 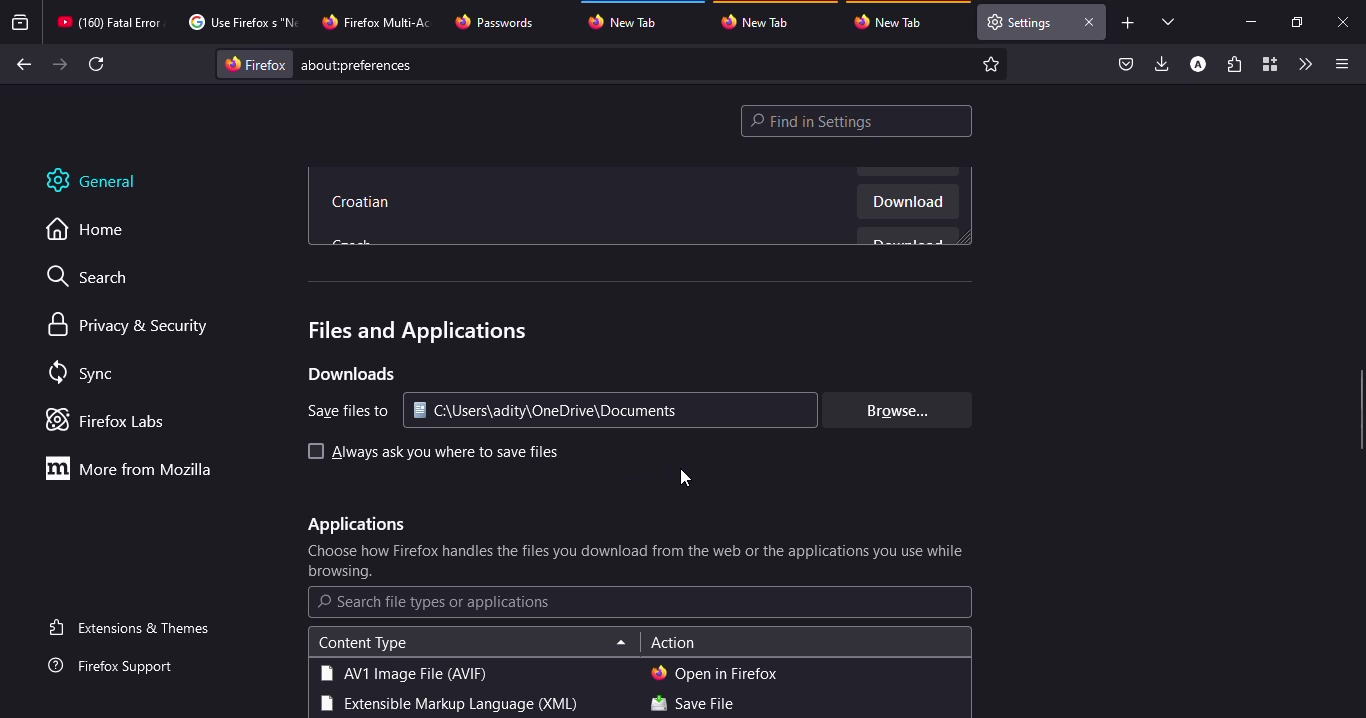 What do you see at coordinates (133, 627) in the screenshot?
I see `themes` at bounding box center [133, 627].